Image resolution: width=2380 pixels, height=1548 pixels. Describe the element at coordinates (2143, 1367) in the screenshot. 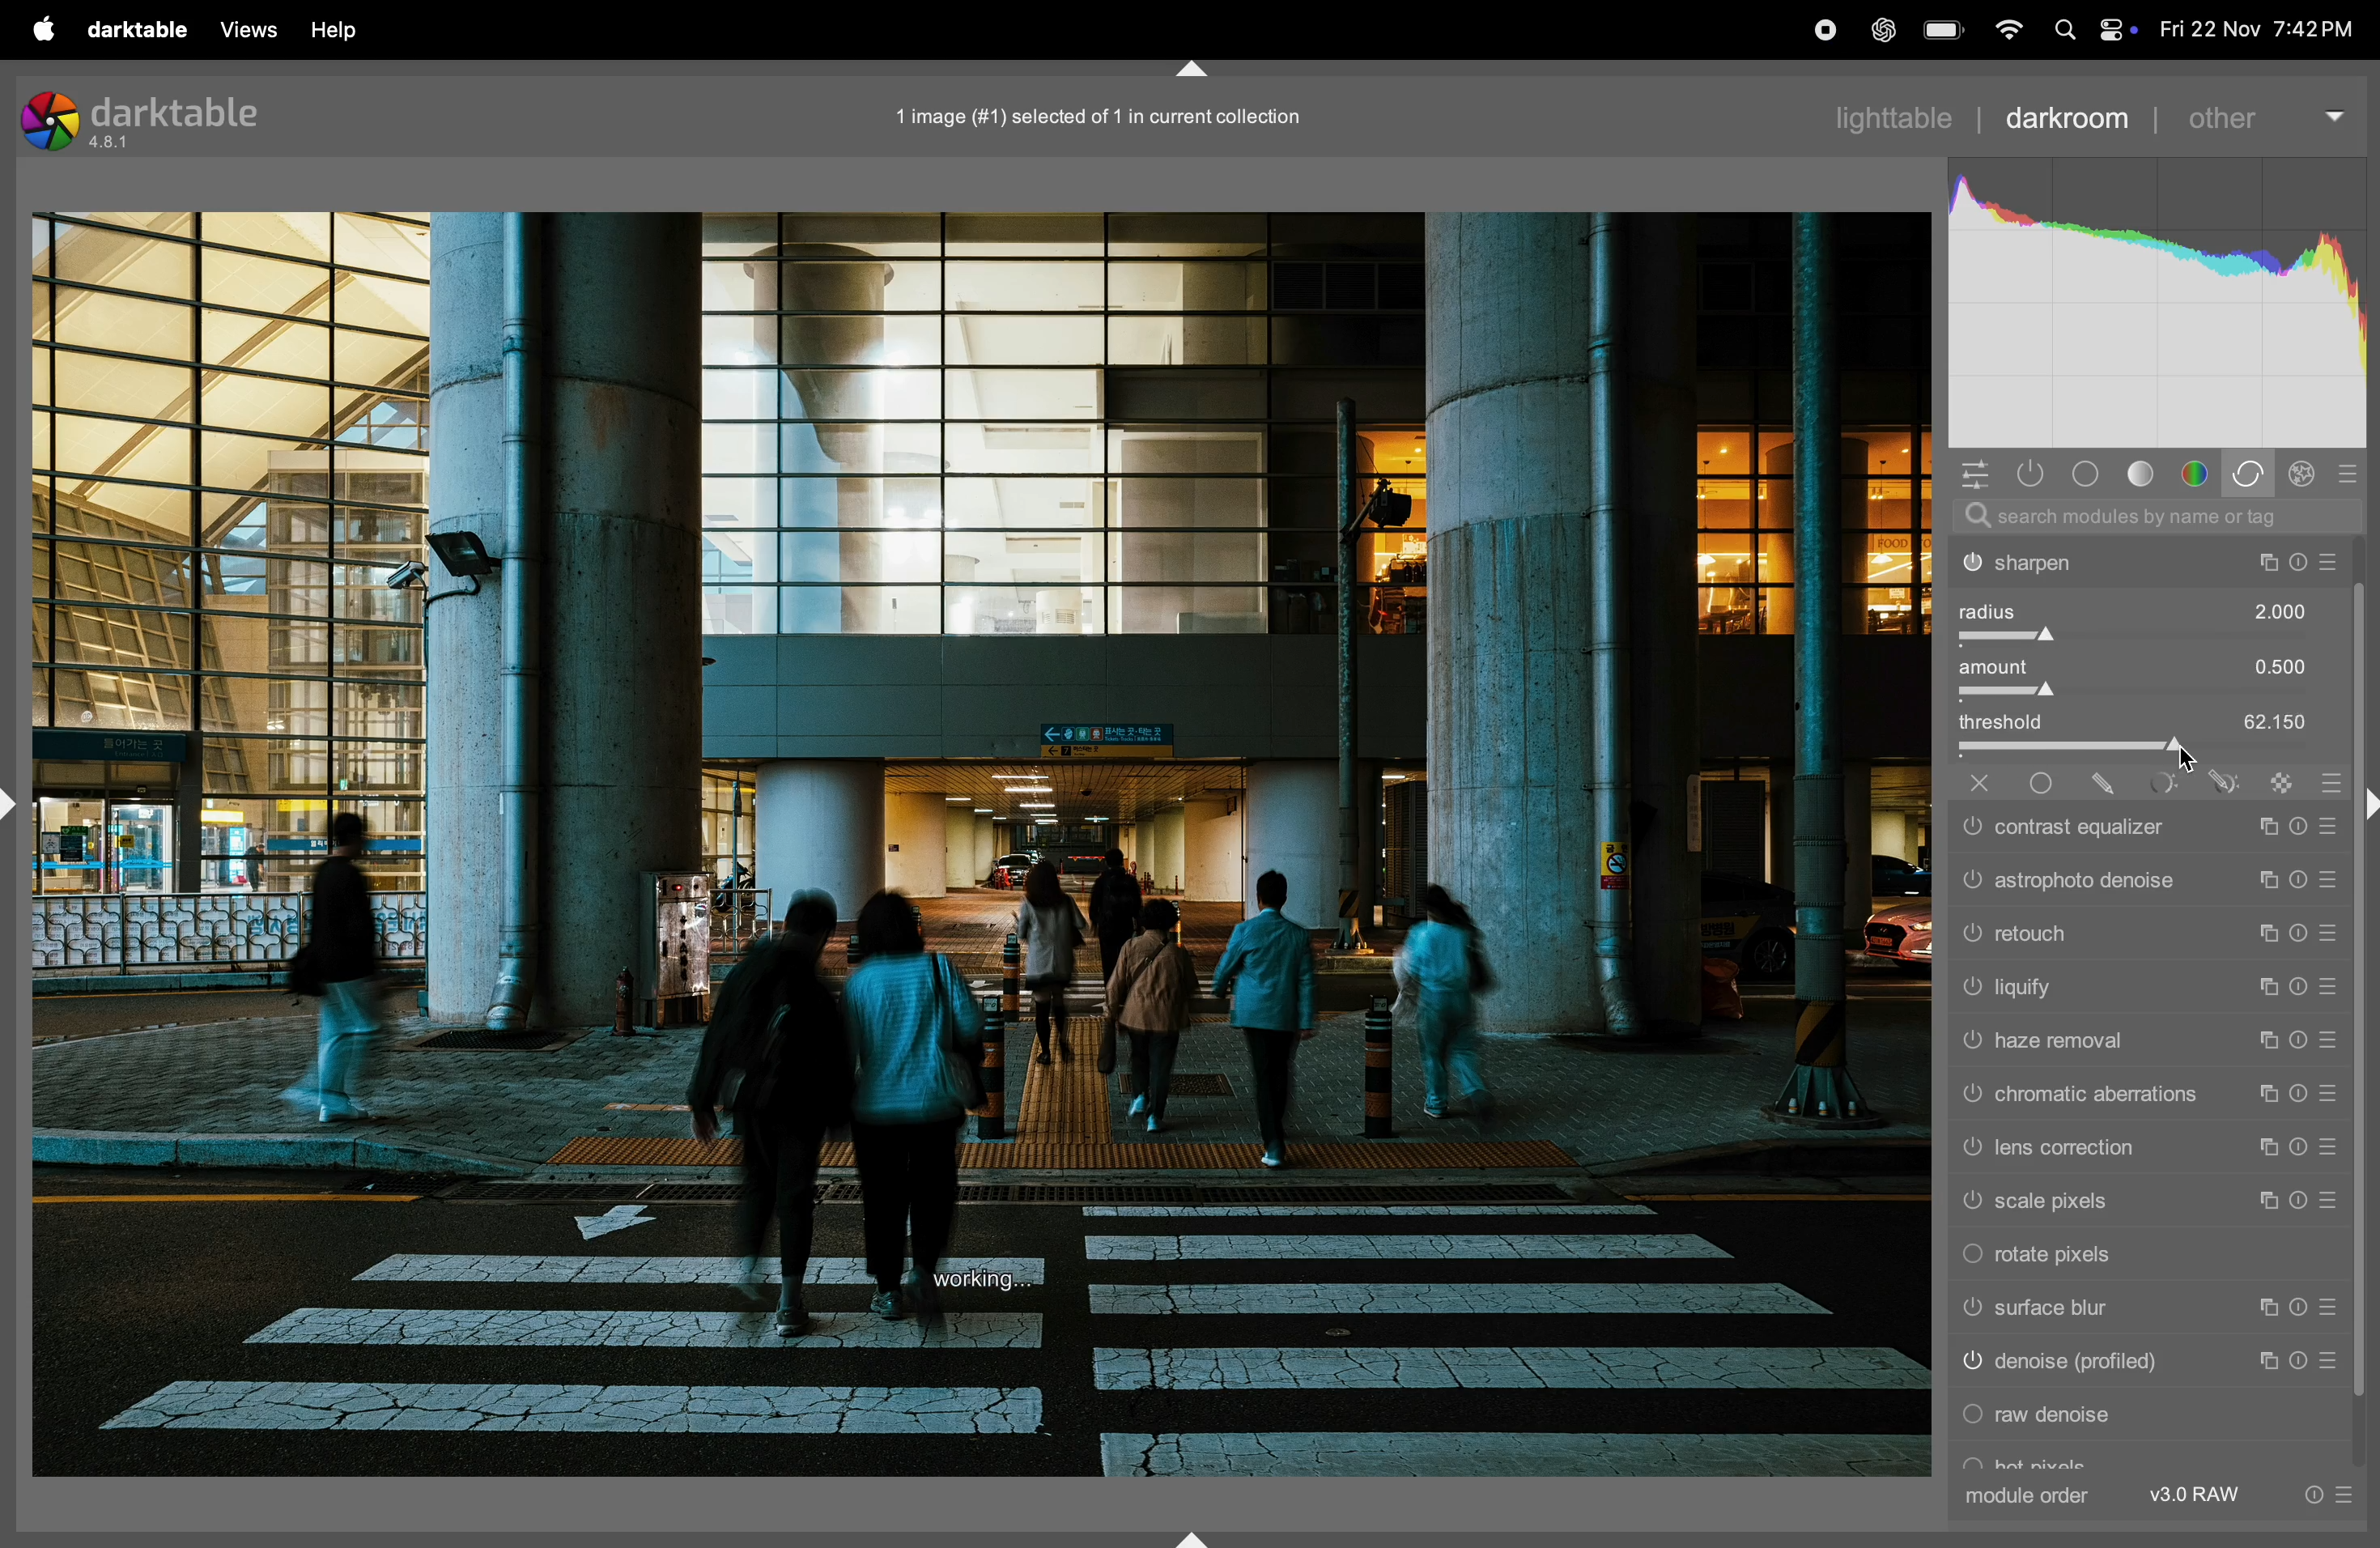

I see `denoise profile` at that location.